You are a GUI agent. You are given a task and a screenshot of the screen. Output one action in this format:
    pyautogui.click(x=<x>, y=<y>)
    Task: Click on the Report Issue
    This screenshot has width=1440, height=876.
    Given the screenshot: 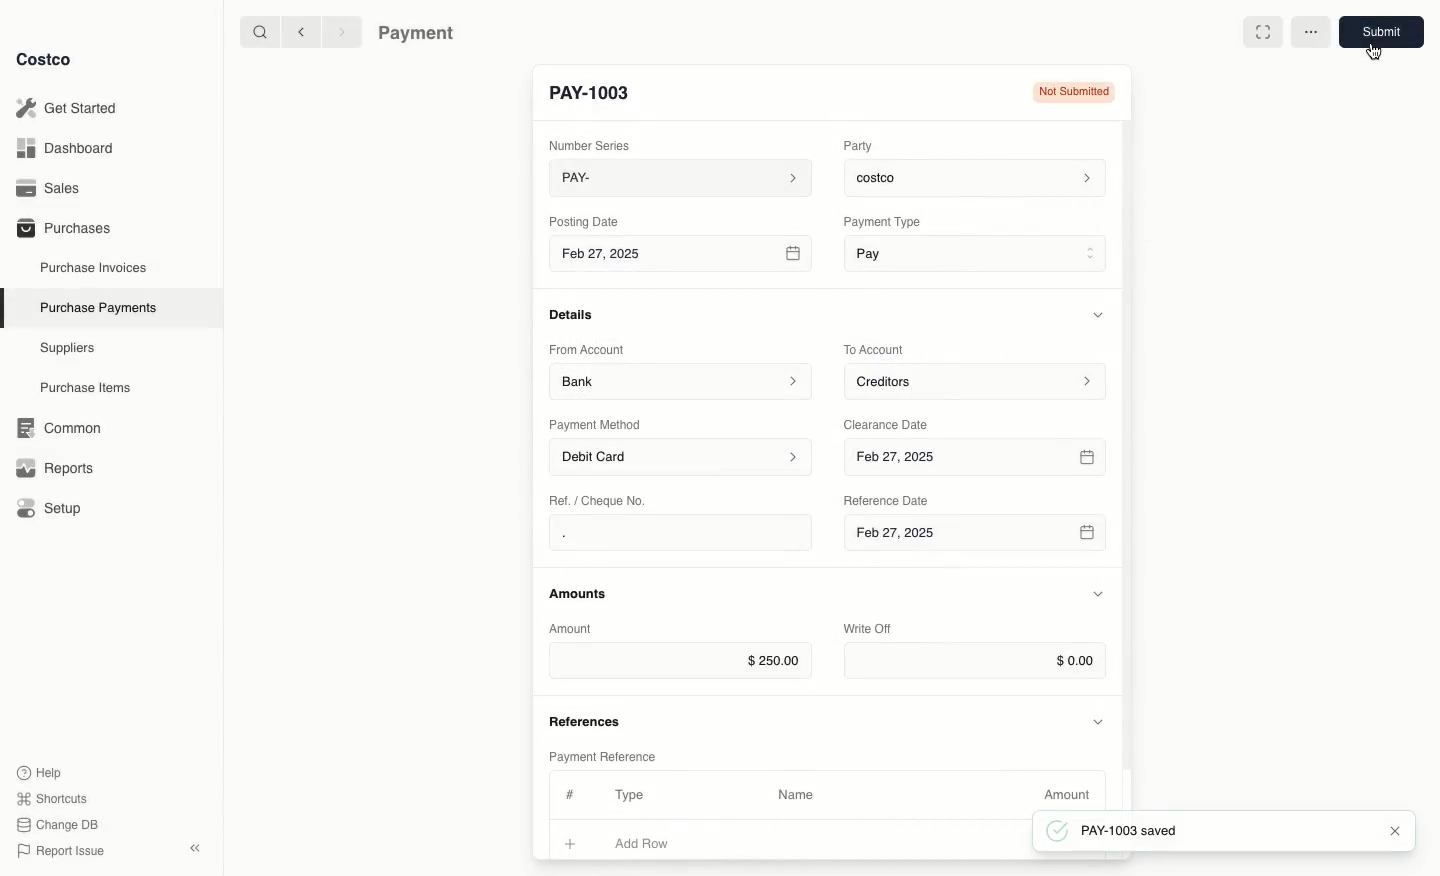 What is the action you would take?
    pyautogui.click(x=61, y=852)
    